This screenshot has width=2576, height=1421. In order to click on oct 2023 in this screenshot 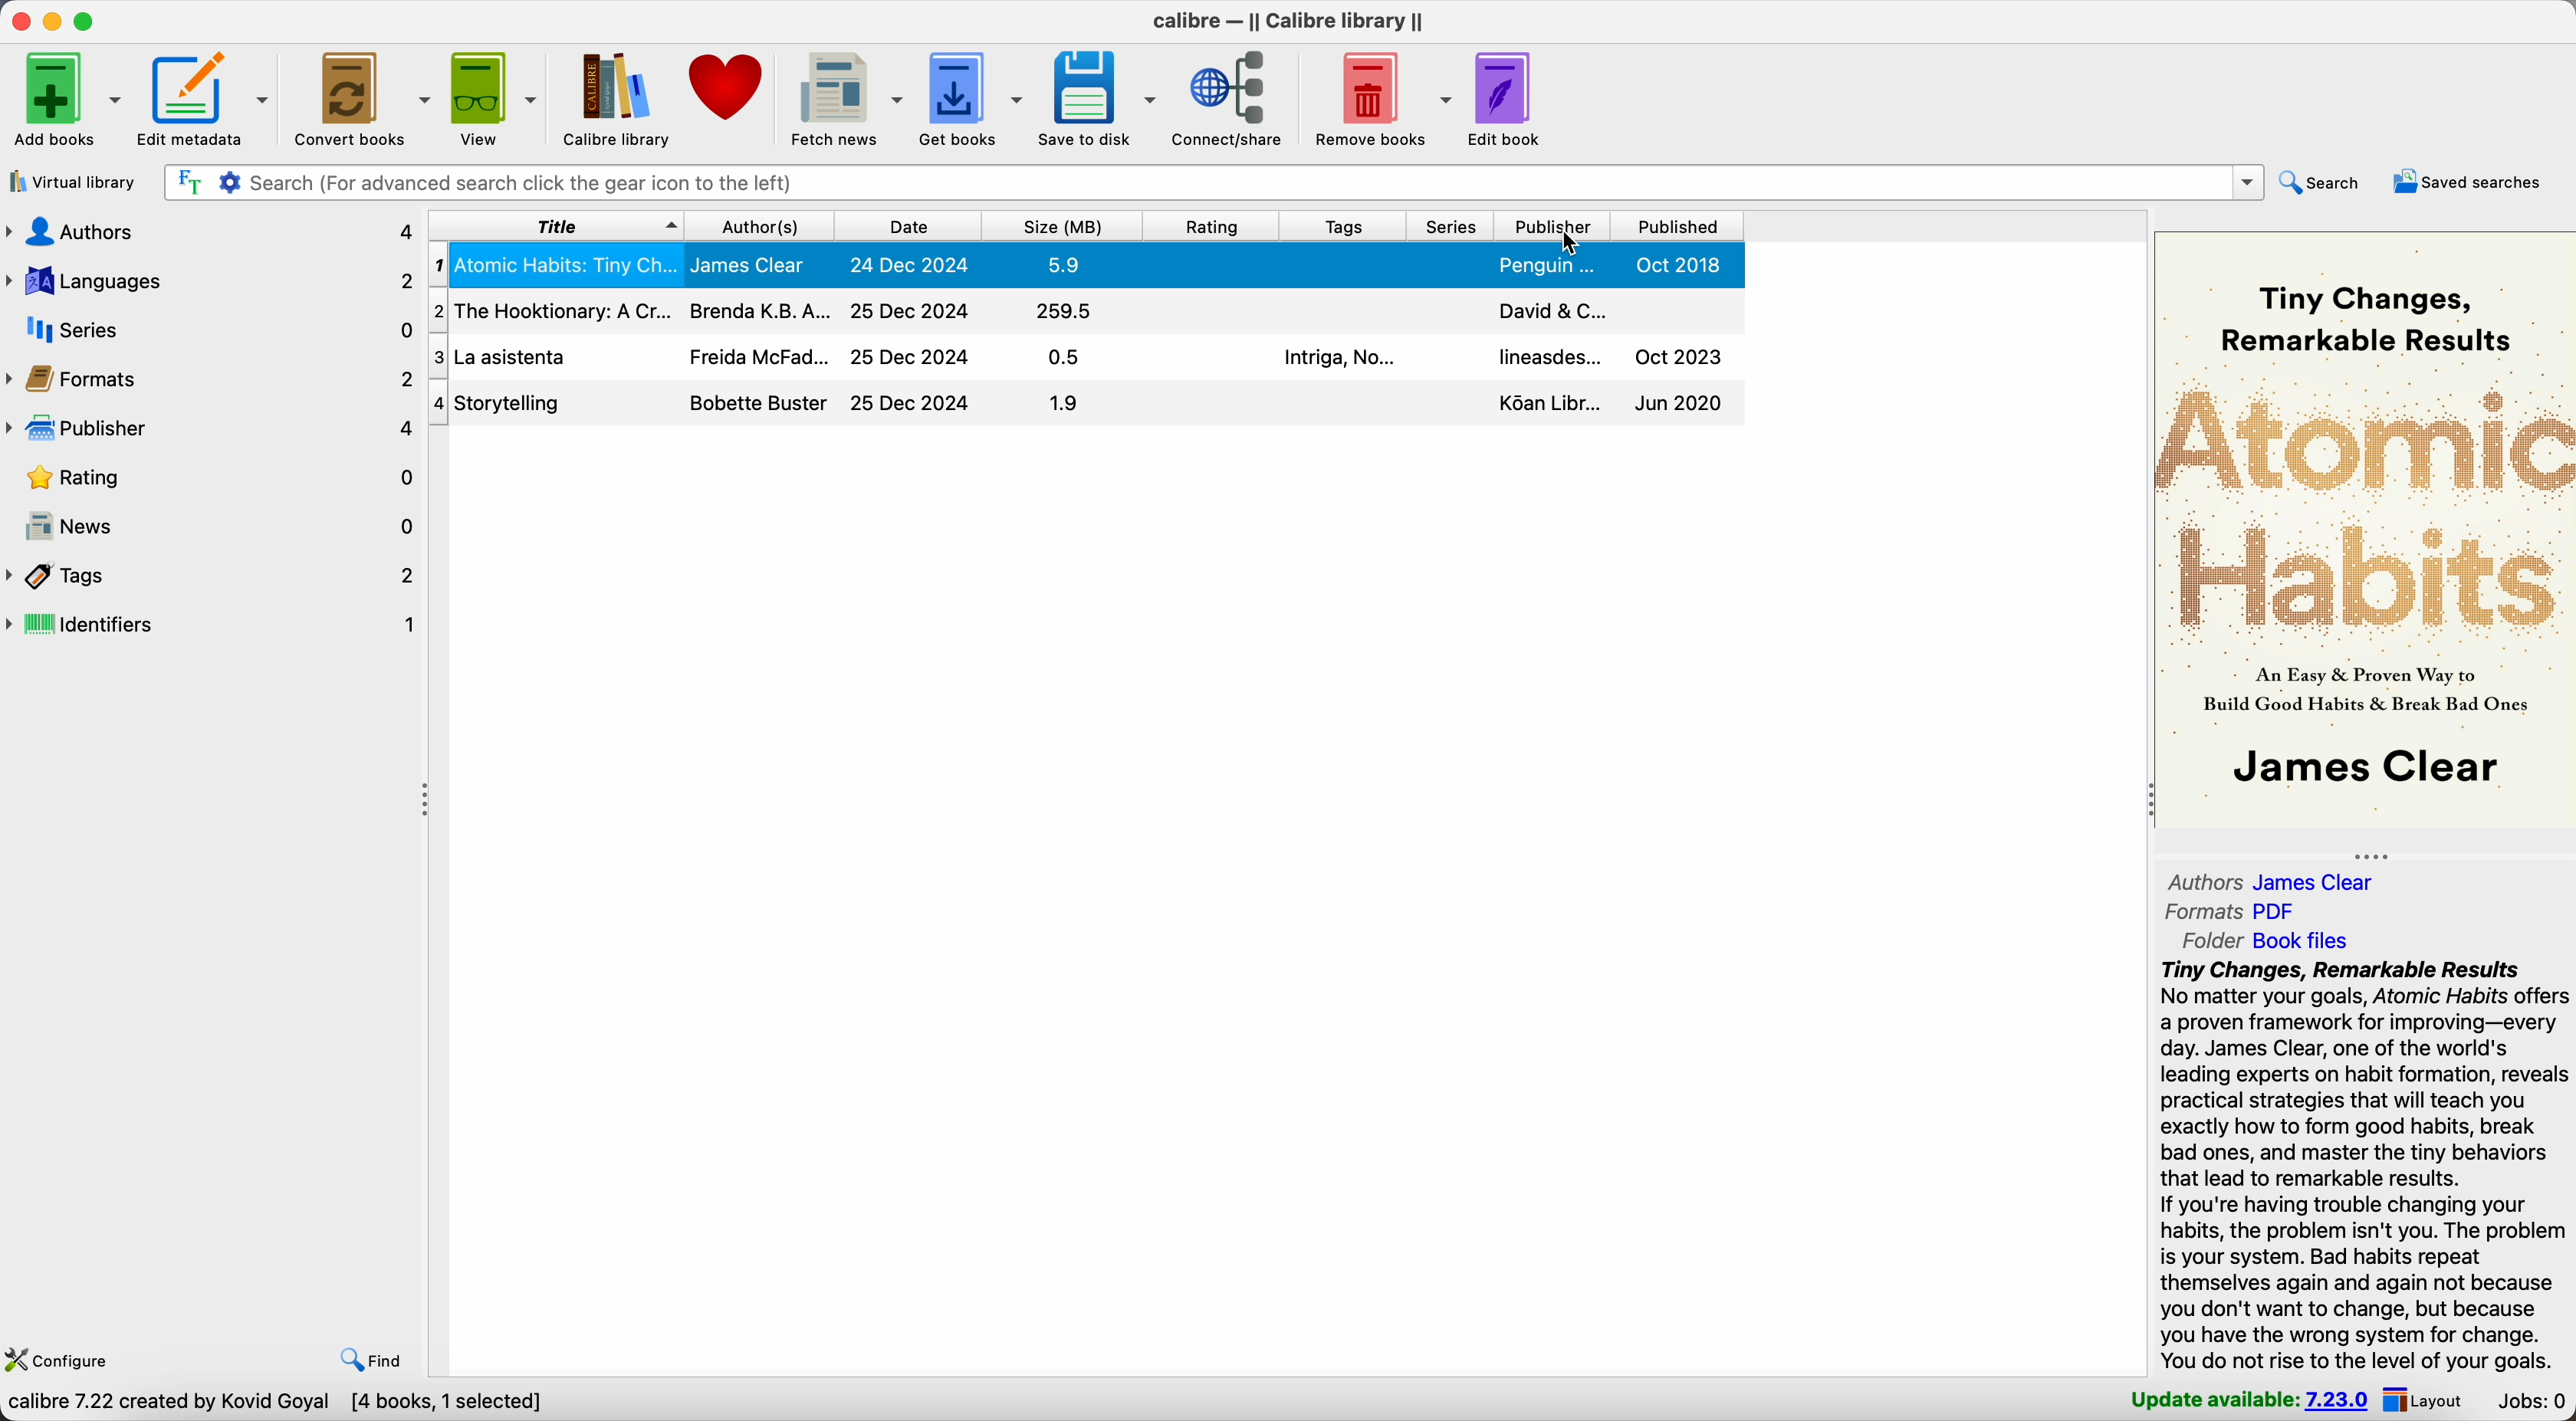, I will do `click(1677, 359)`.